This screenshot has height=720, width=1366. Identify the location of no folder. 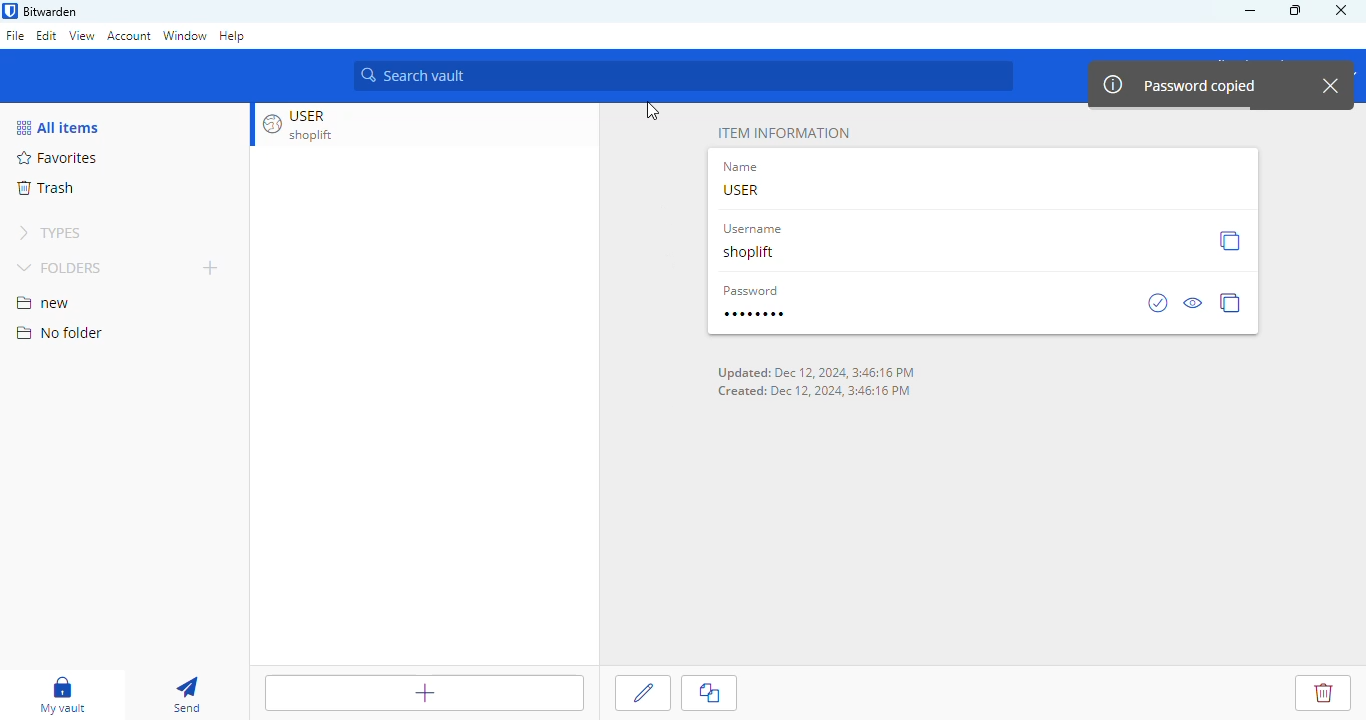
(59, 332).